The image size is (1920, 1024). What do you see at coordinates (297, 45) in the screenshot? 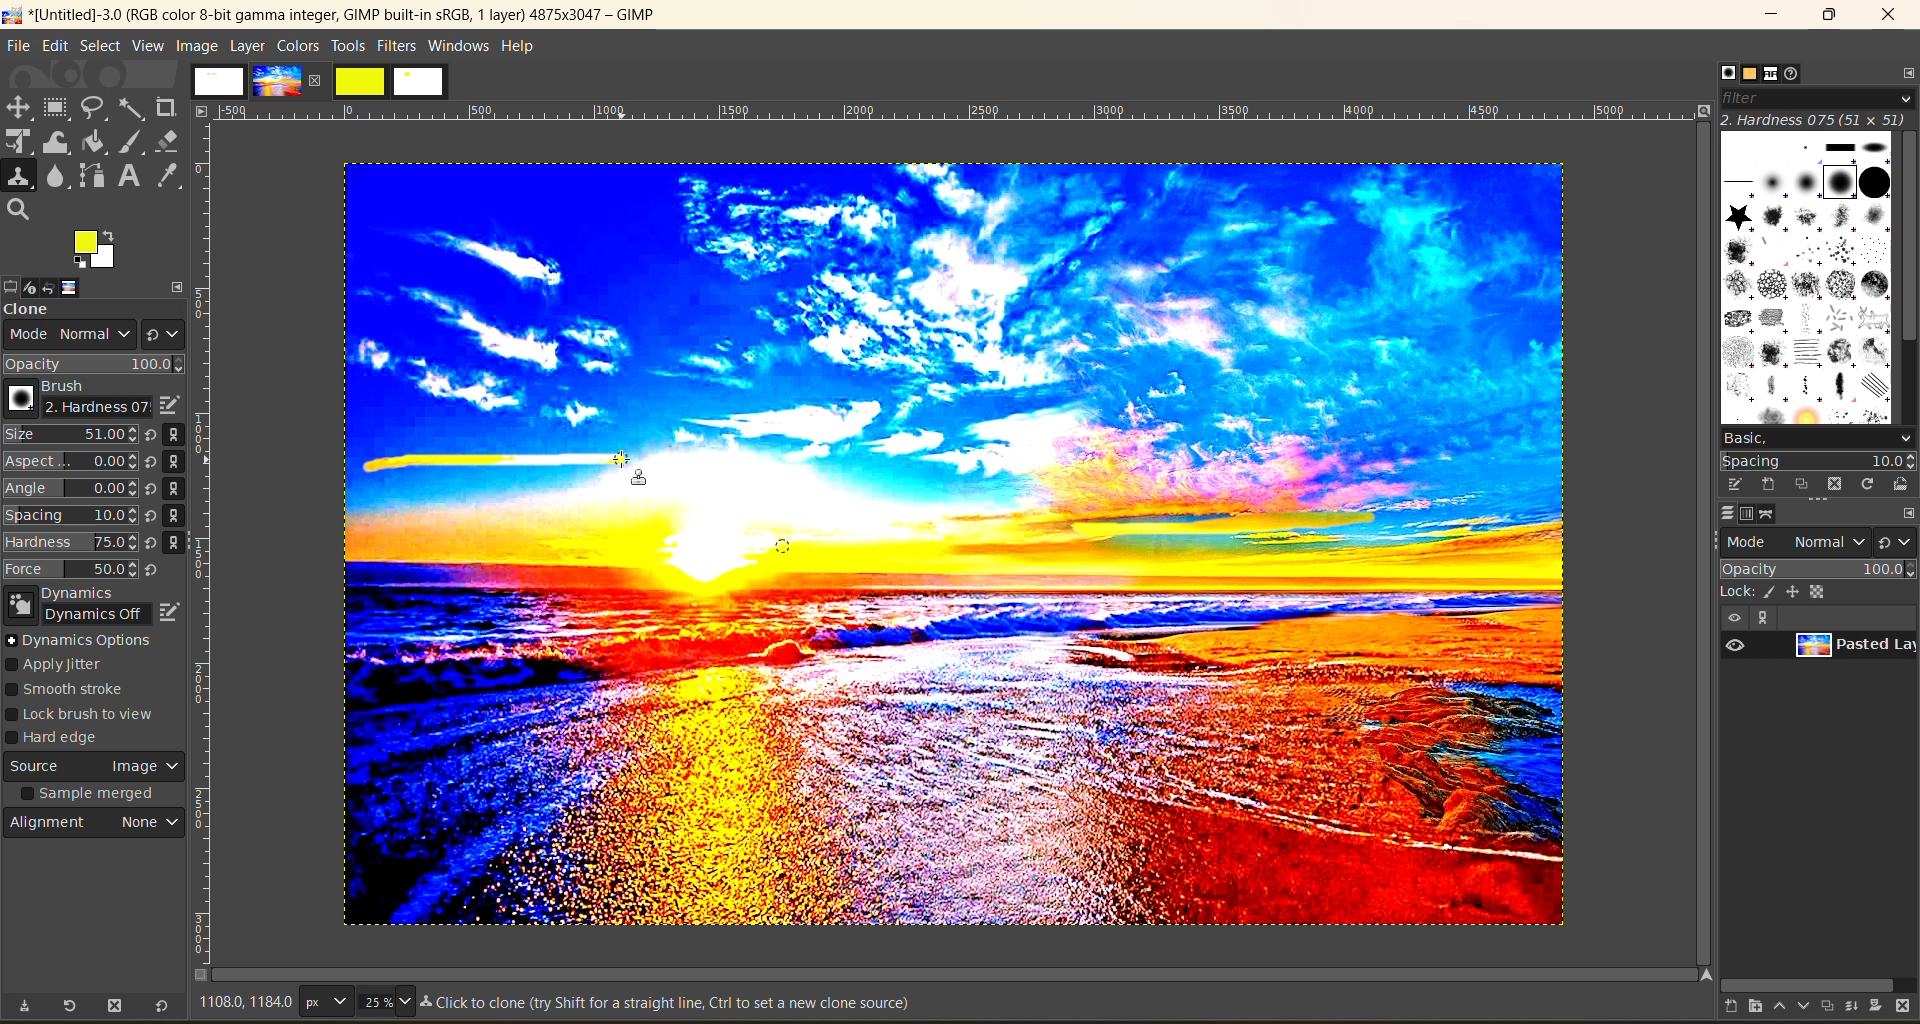
I see `colors` at bounding box center [297, 45].